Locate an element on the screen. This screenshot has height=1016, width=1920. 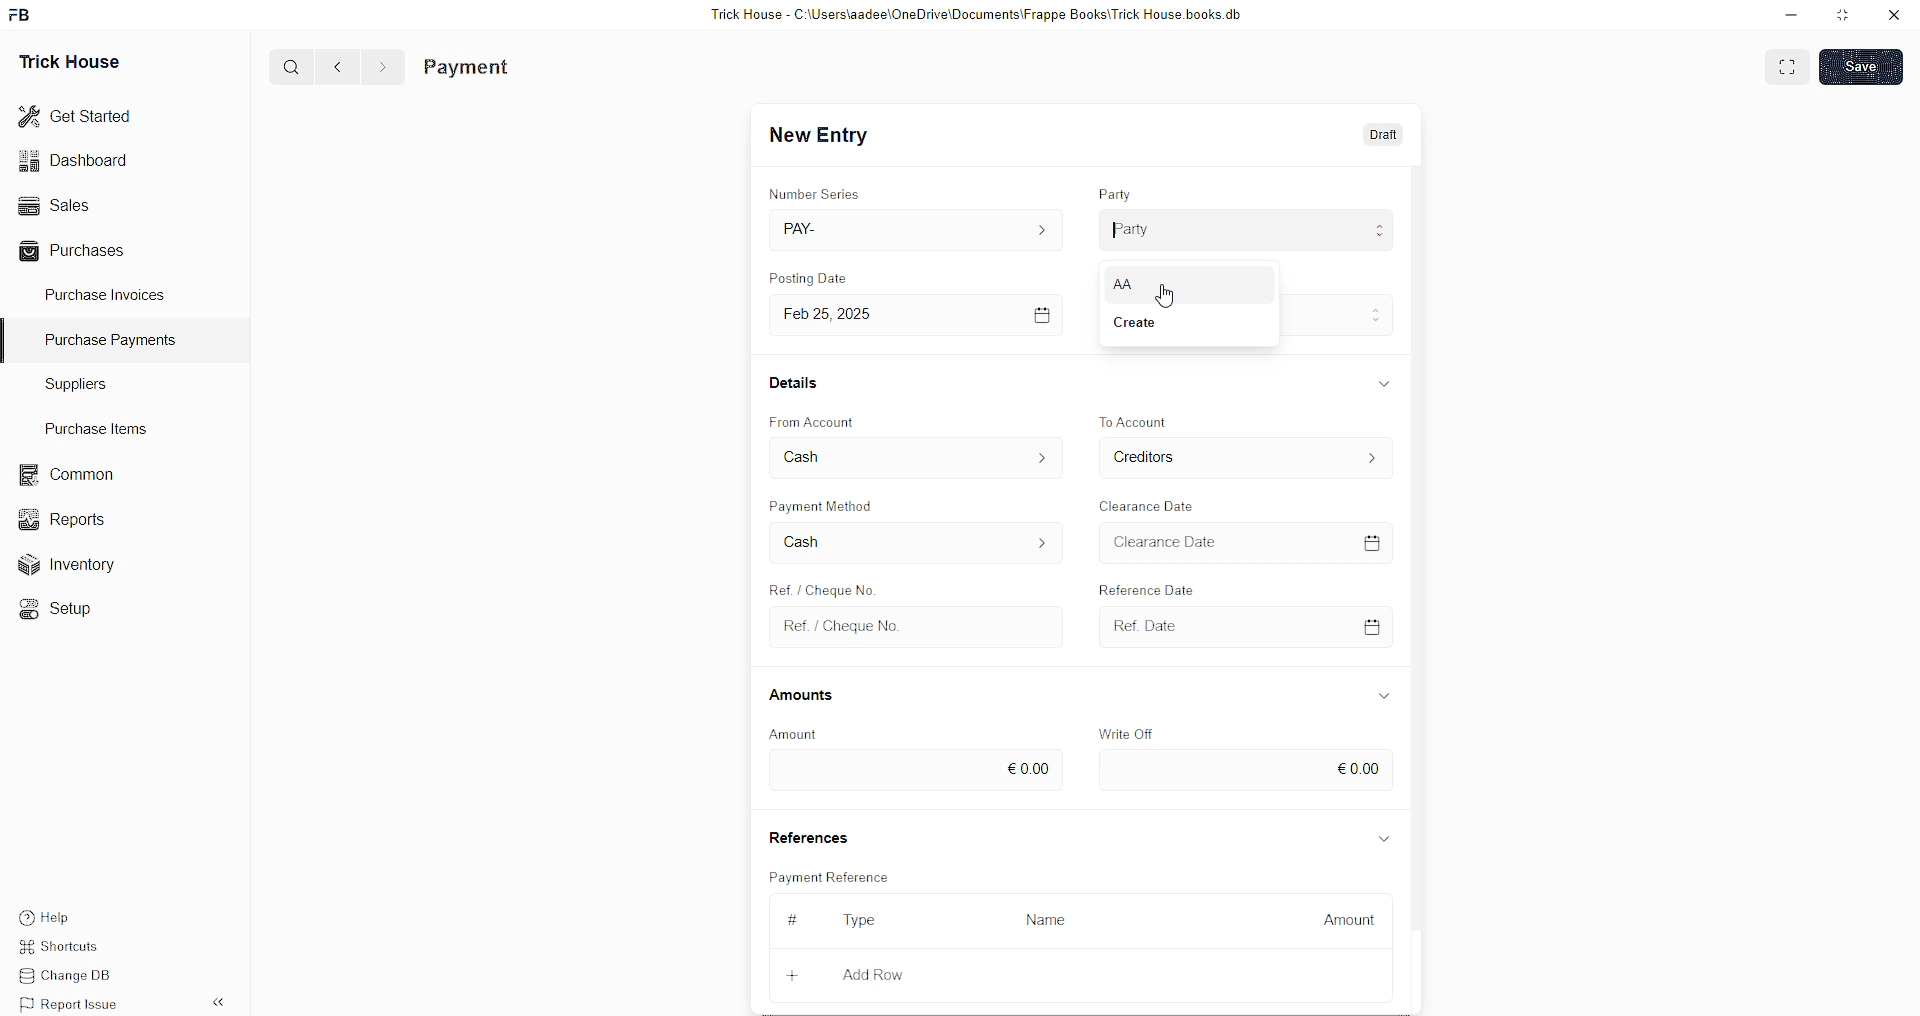
Ref. / Cheque No. is located at coordinates (842, 625).